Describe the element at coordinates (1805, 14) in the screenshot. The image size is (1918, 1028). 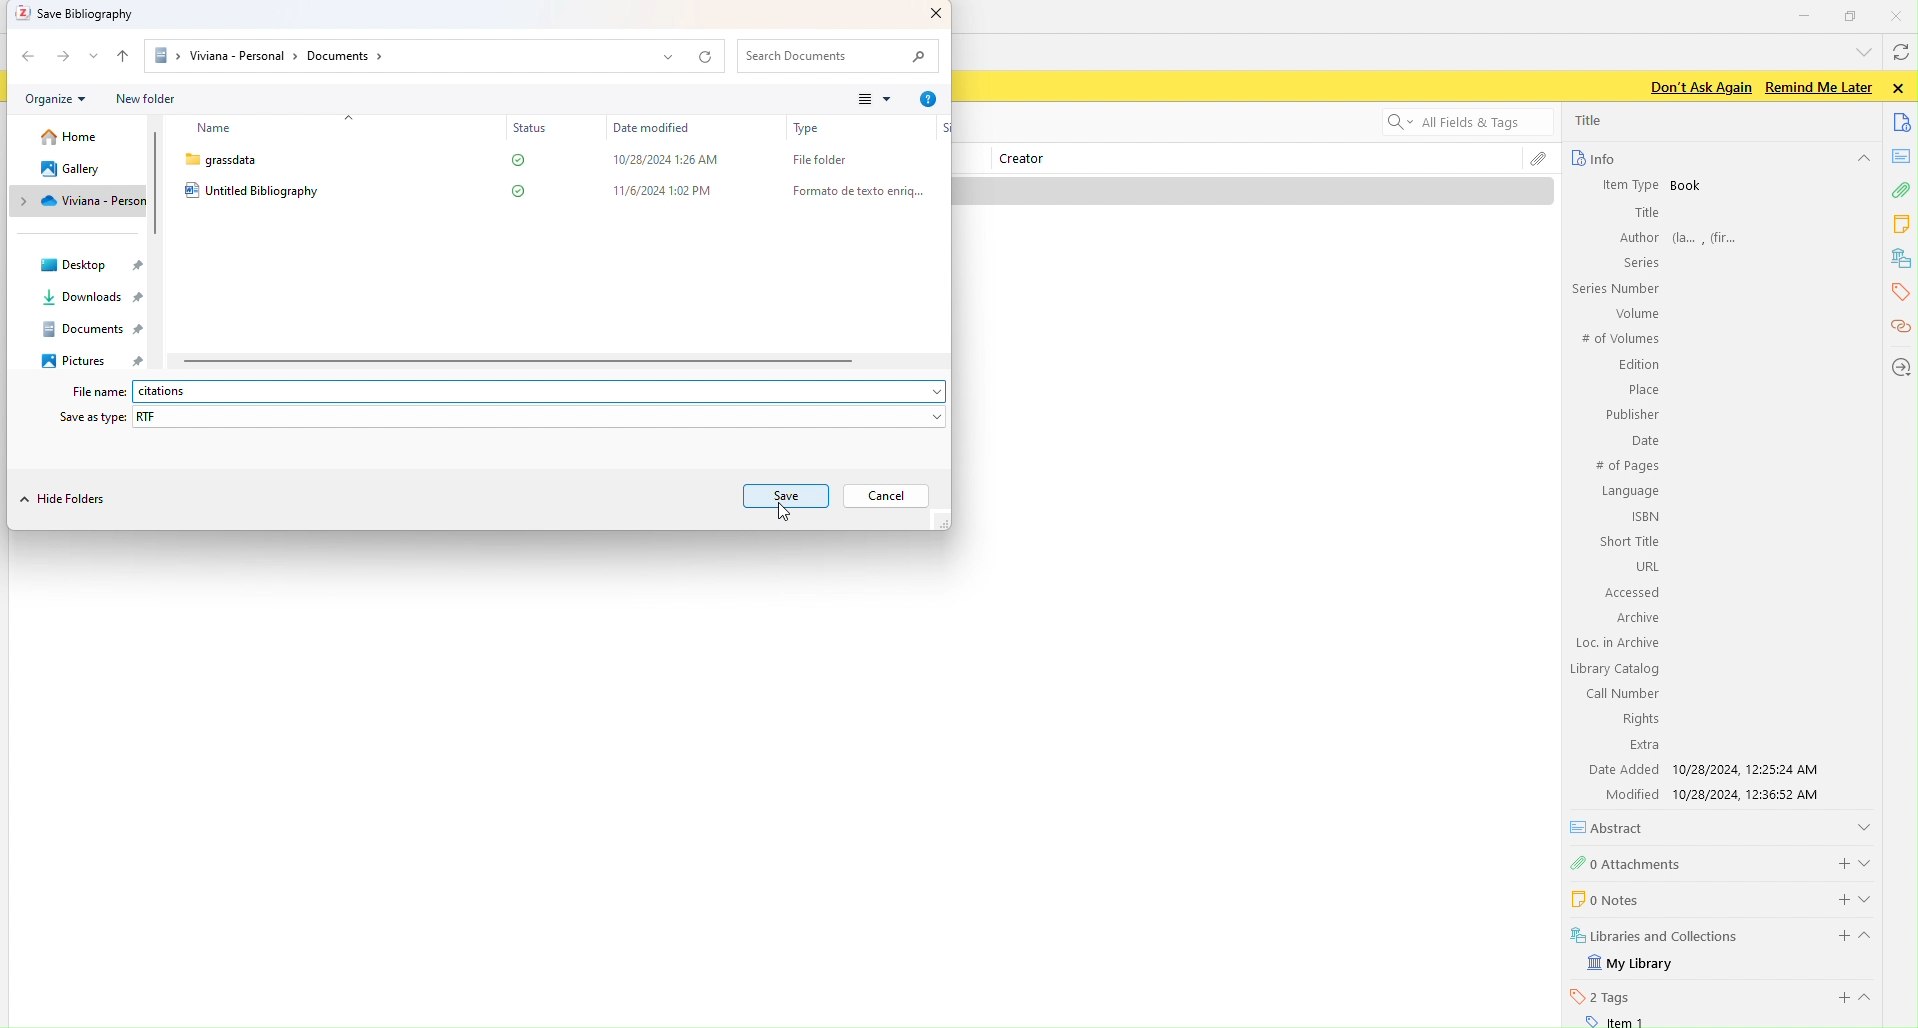
I see `Minimize` at that location.